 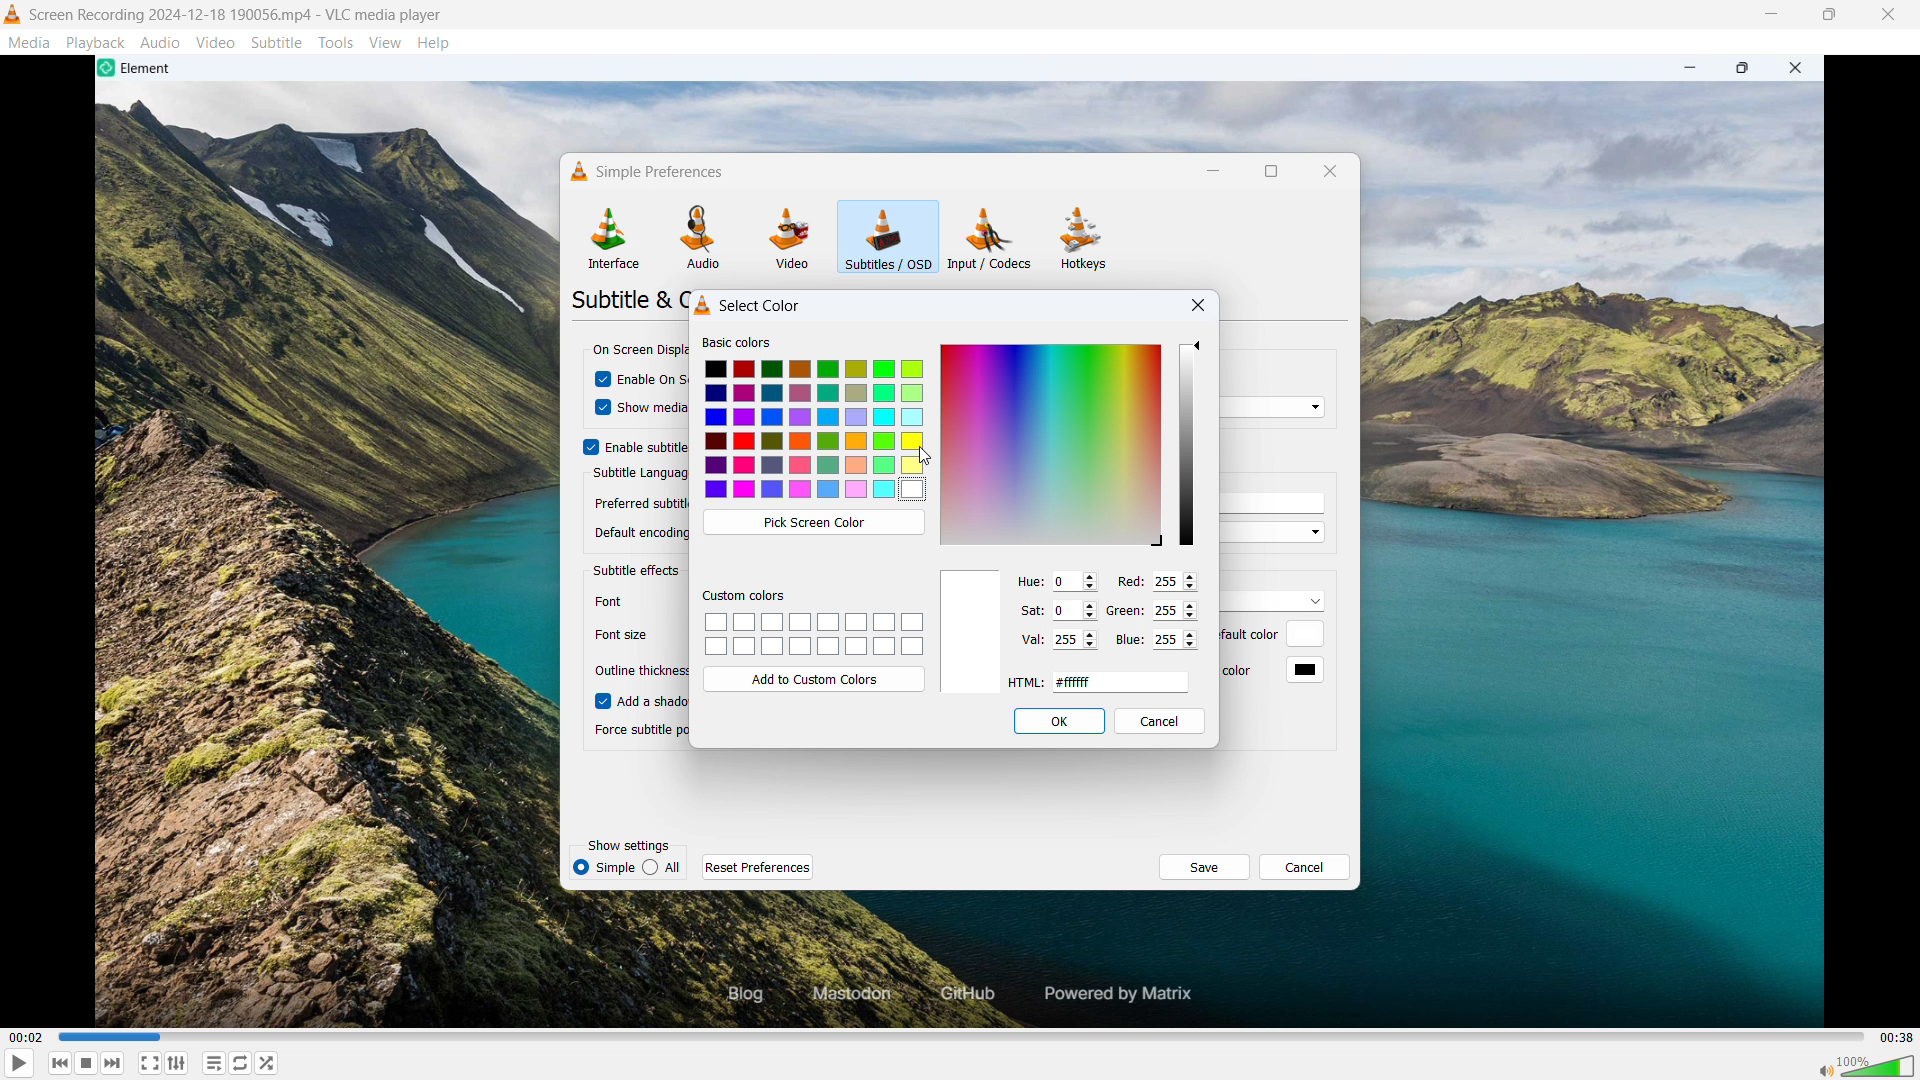 I want to click on Media , so click(x=29, y=43).